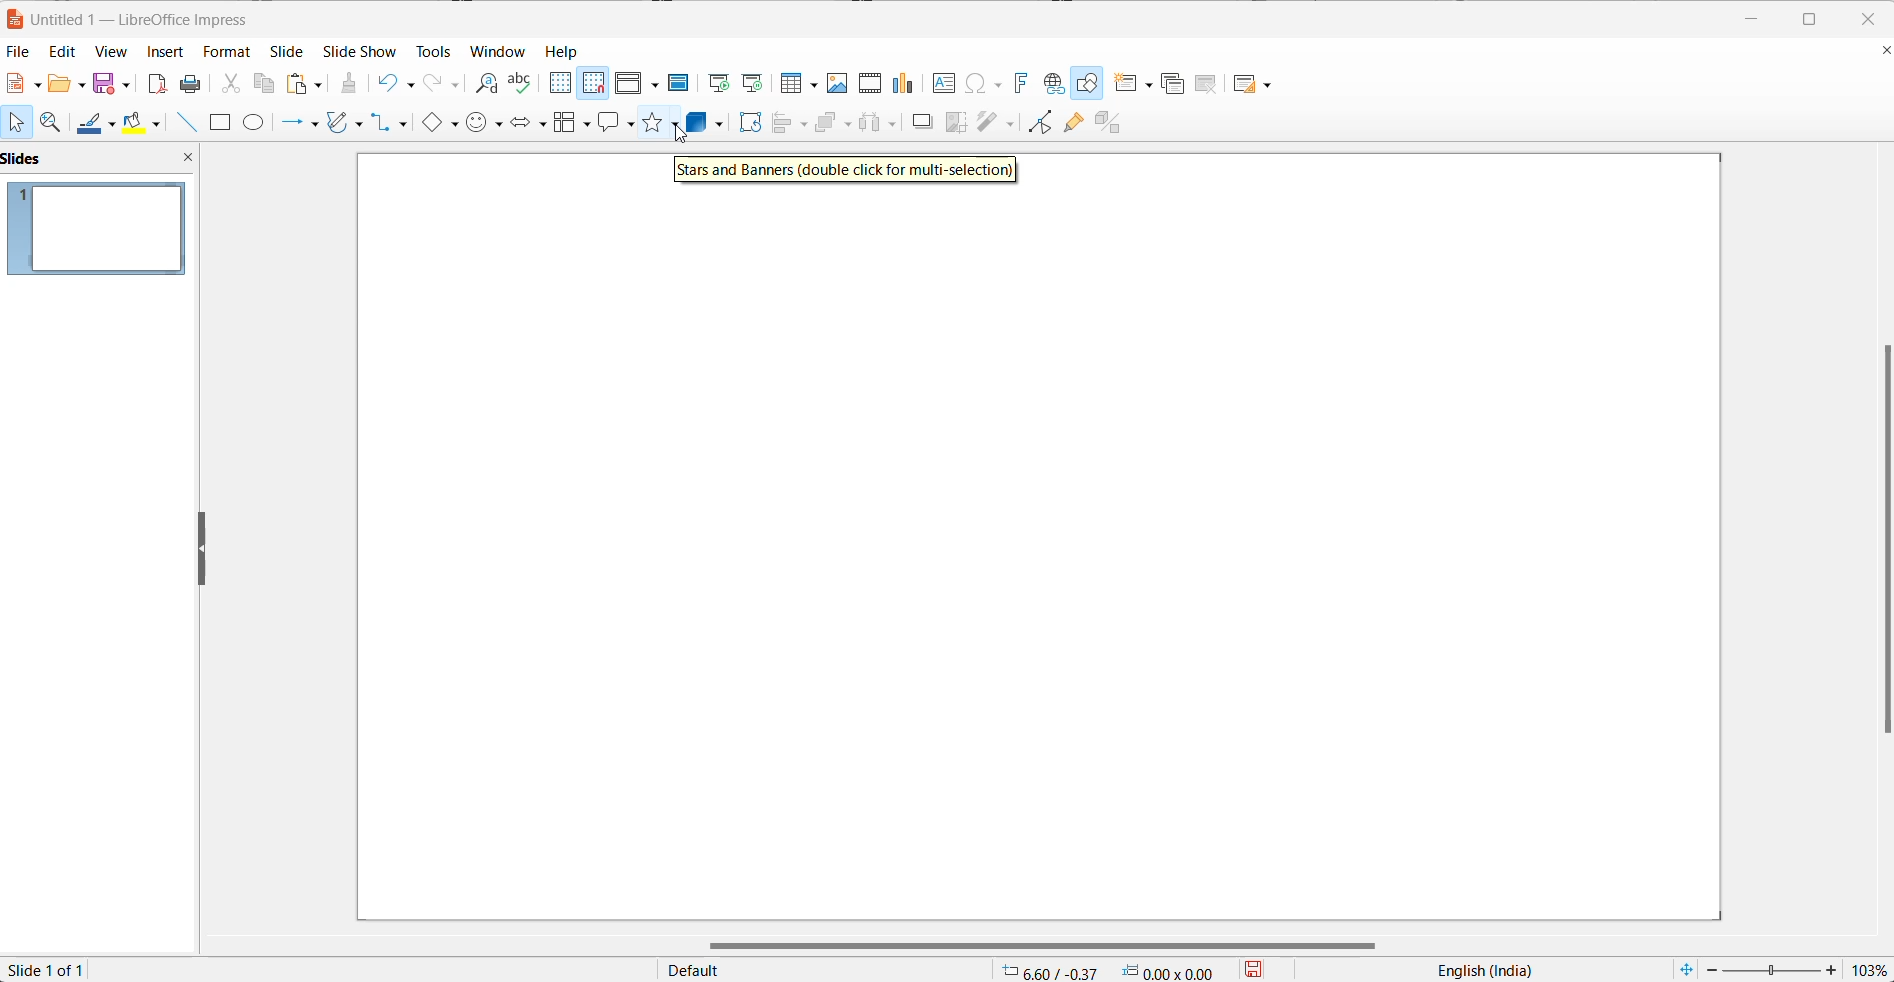 The width and height of the screenshot is (1894, 982). Describe the element at coordinates (57, 969) in the screenshot. I see `slide 1 of 1` at that location.